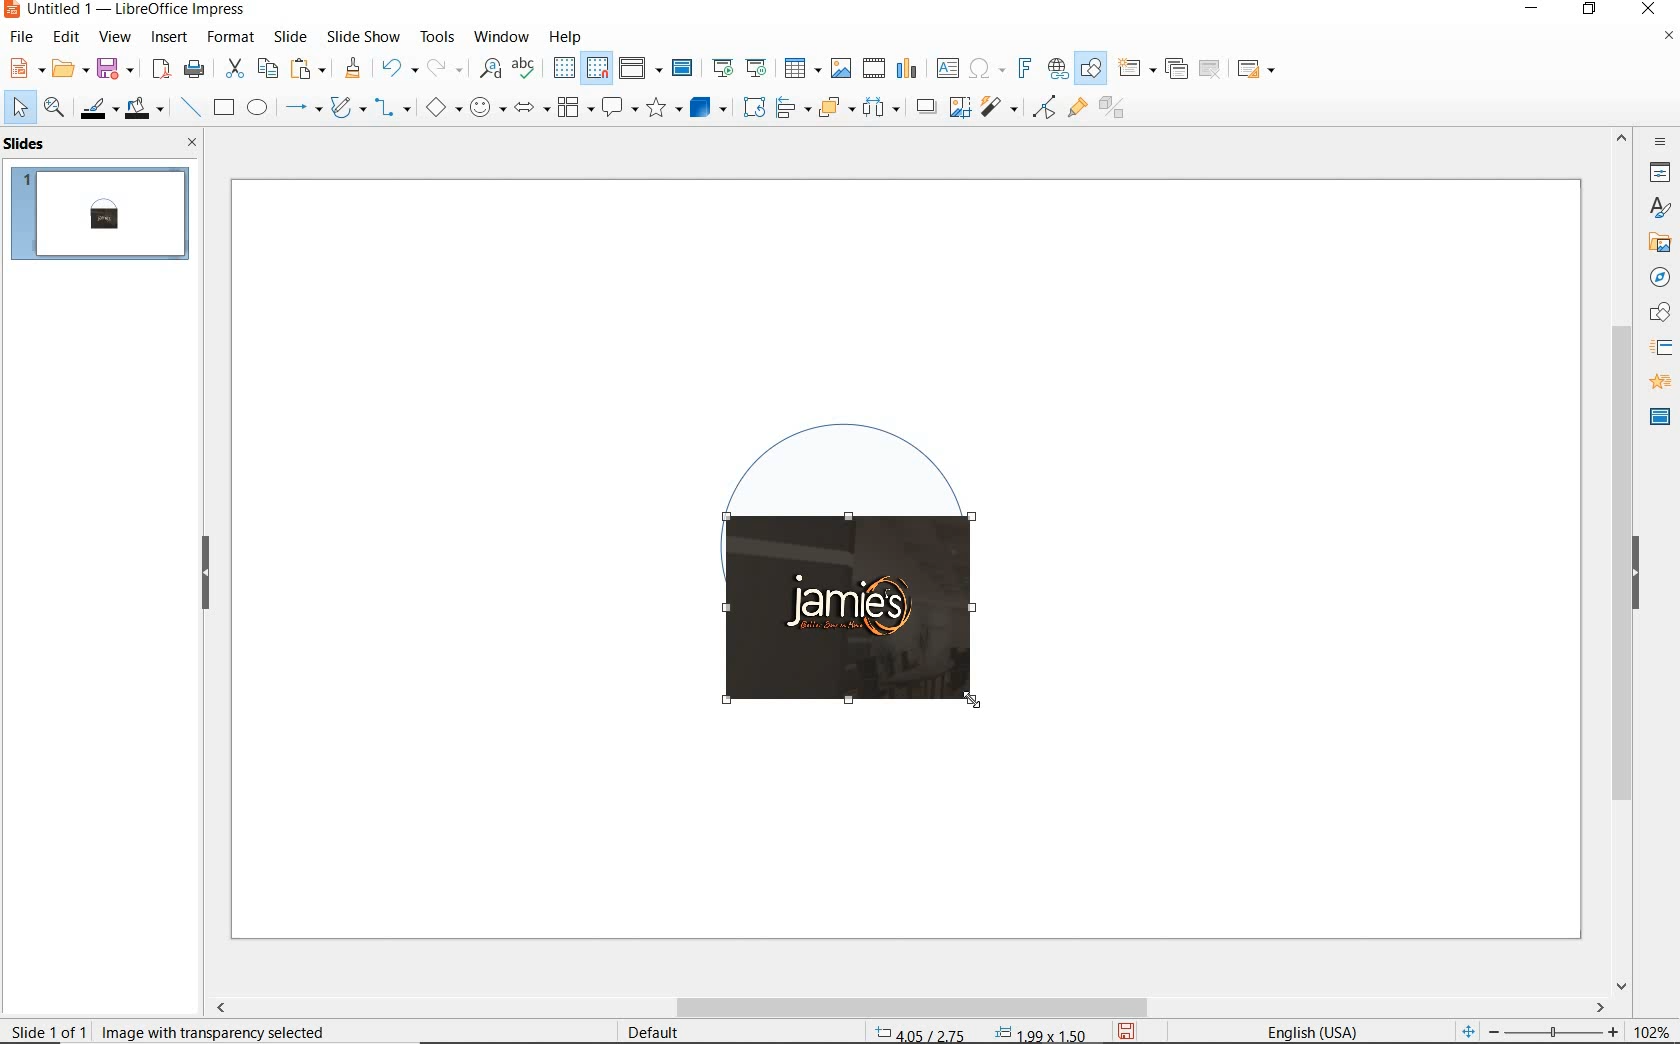 This screenshot has width=1680, height=1044. What do you see at coordinates (866, 625) in the screenshot?
I see `image cropping` at bounding box center [866, 625].